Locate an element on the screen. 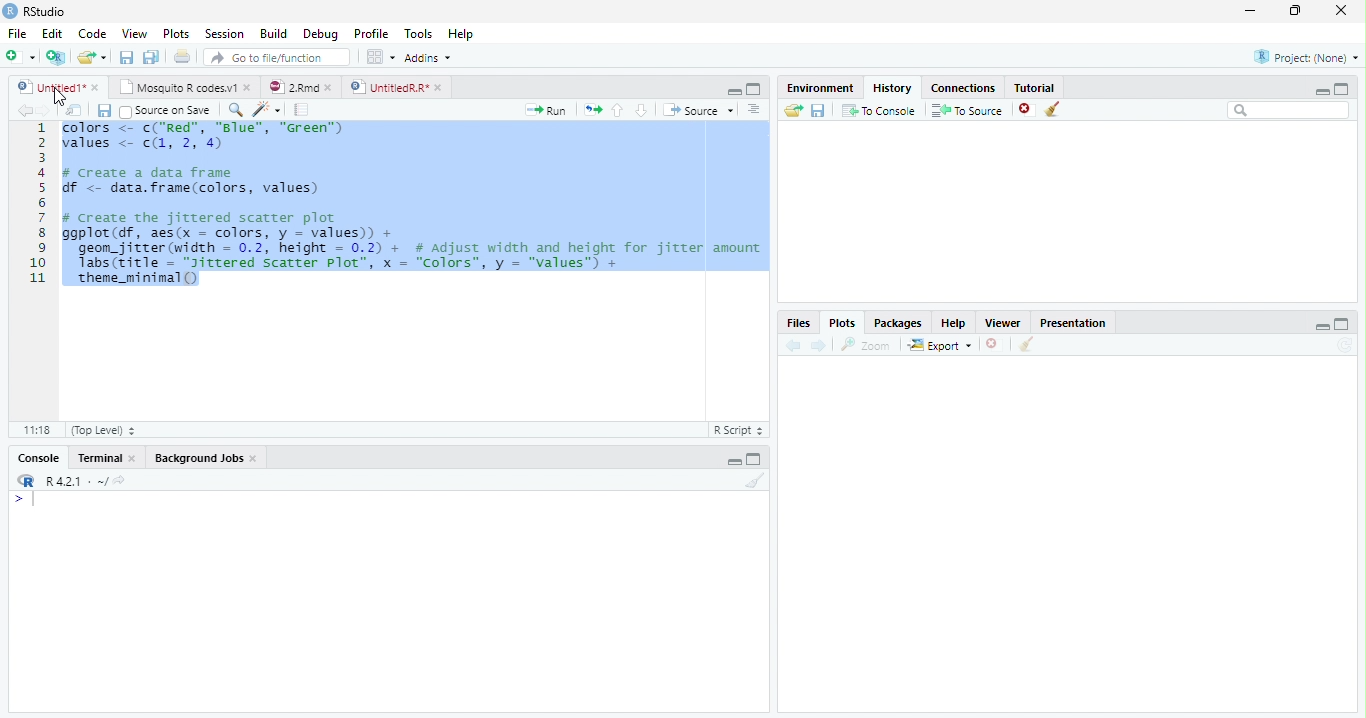 This screenshot has width=1366, height=718. Open recent files is located at coordinates (104, 57).